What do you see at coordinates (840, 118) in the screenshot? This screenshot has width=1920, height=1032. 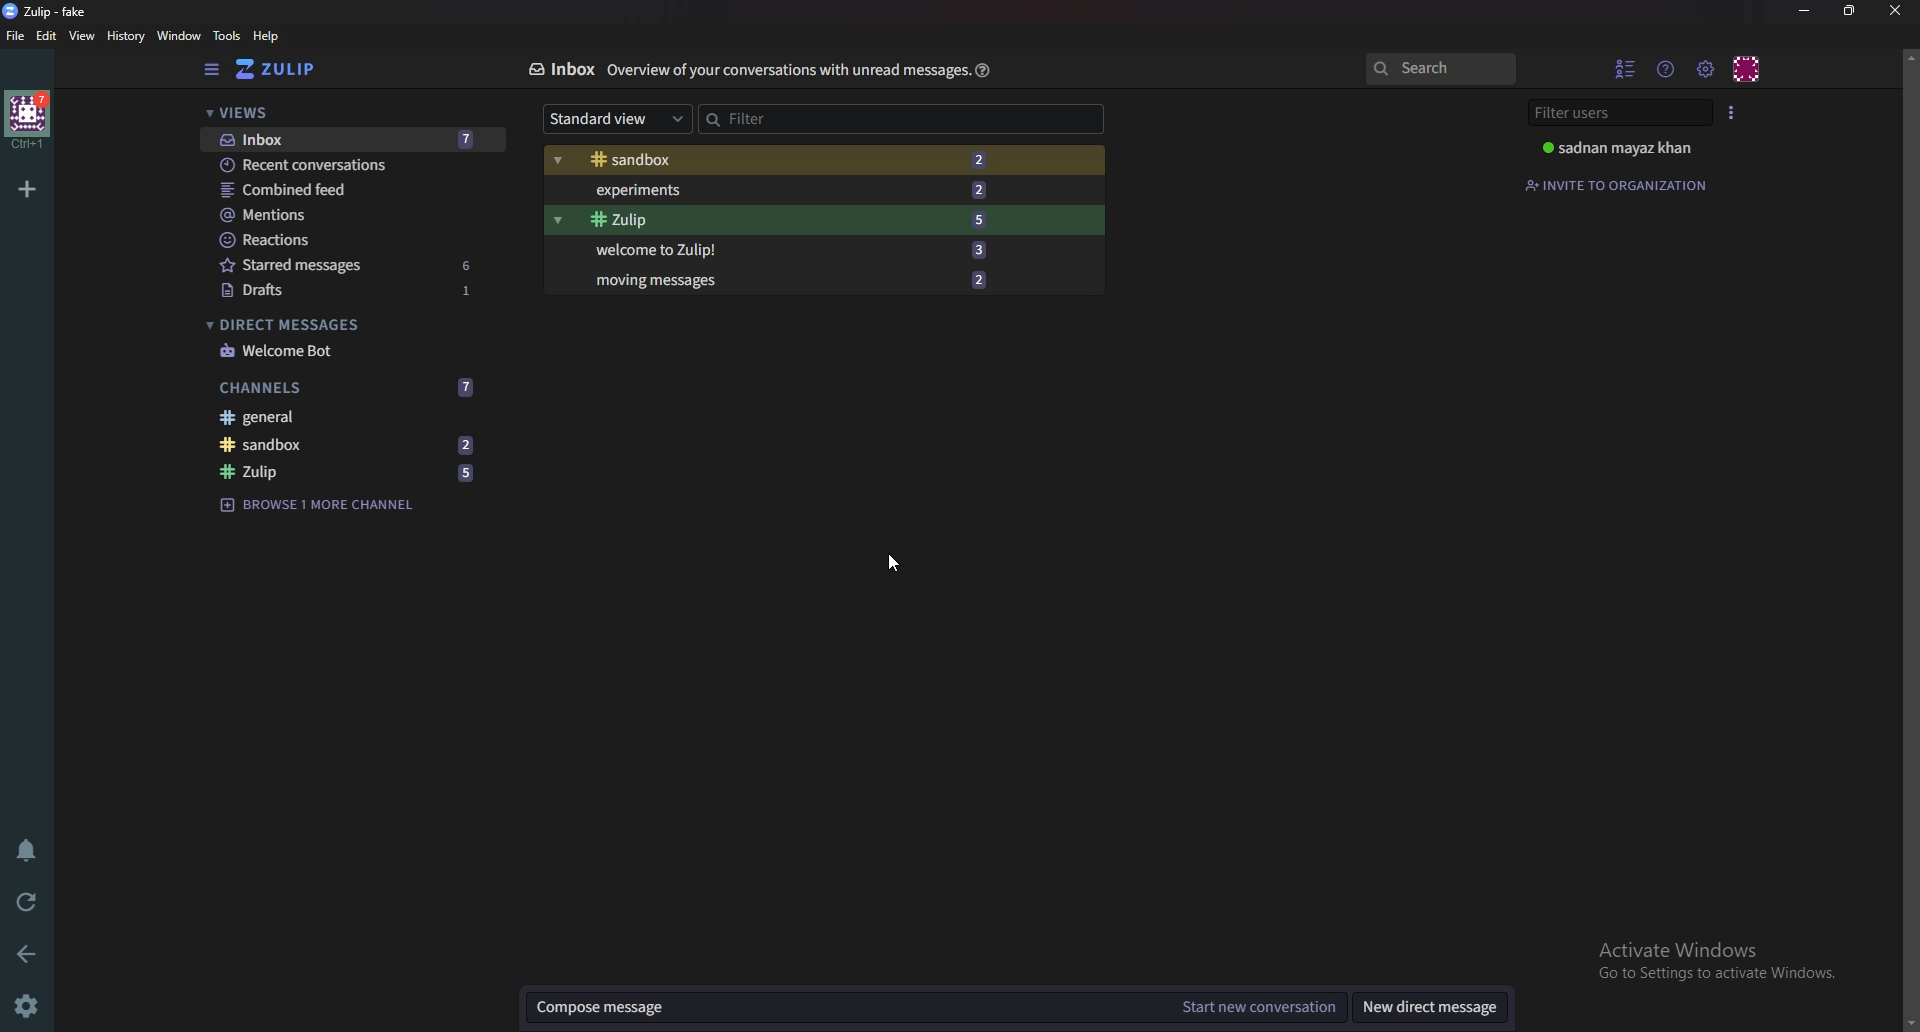 I see `Filter` at bounding box center [840, 118].